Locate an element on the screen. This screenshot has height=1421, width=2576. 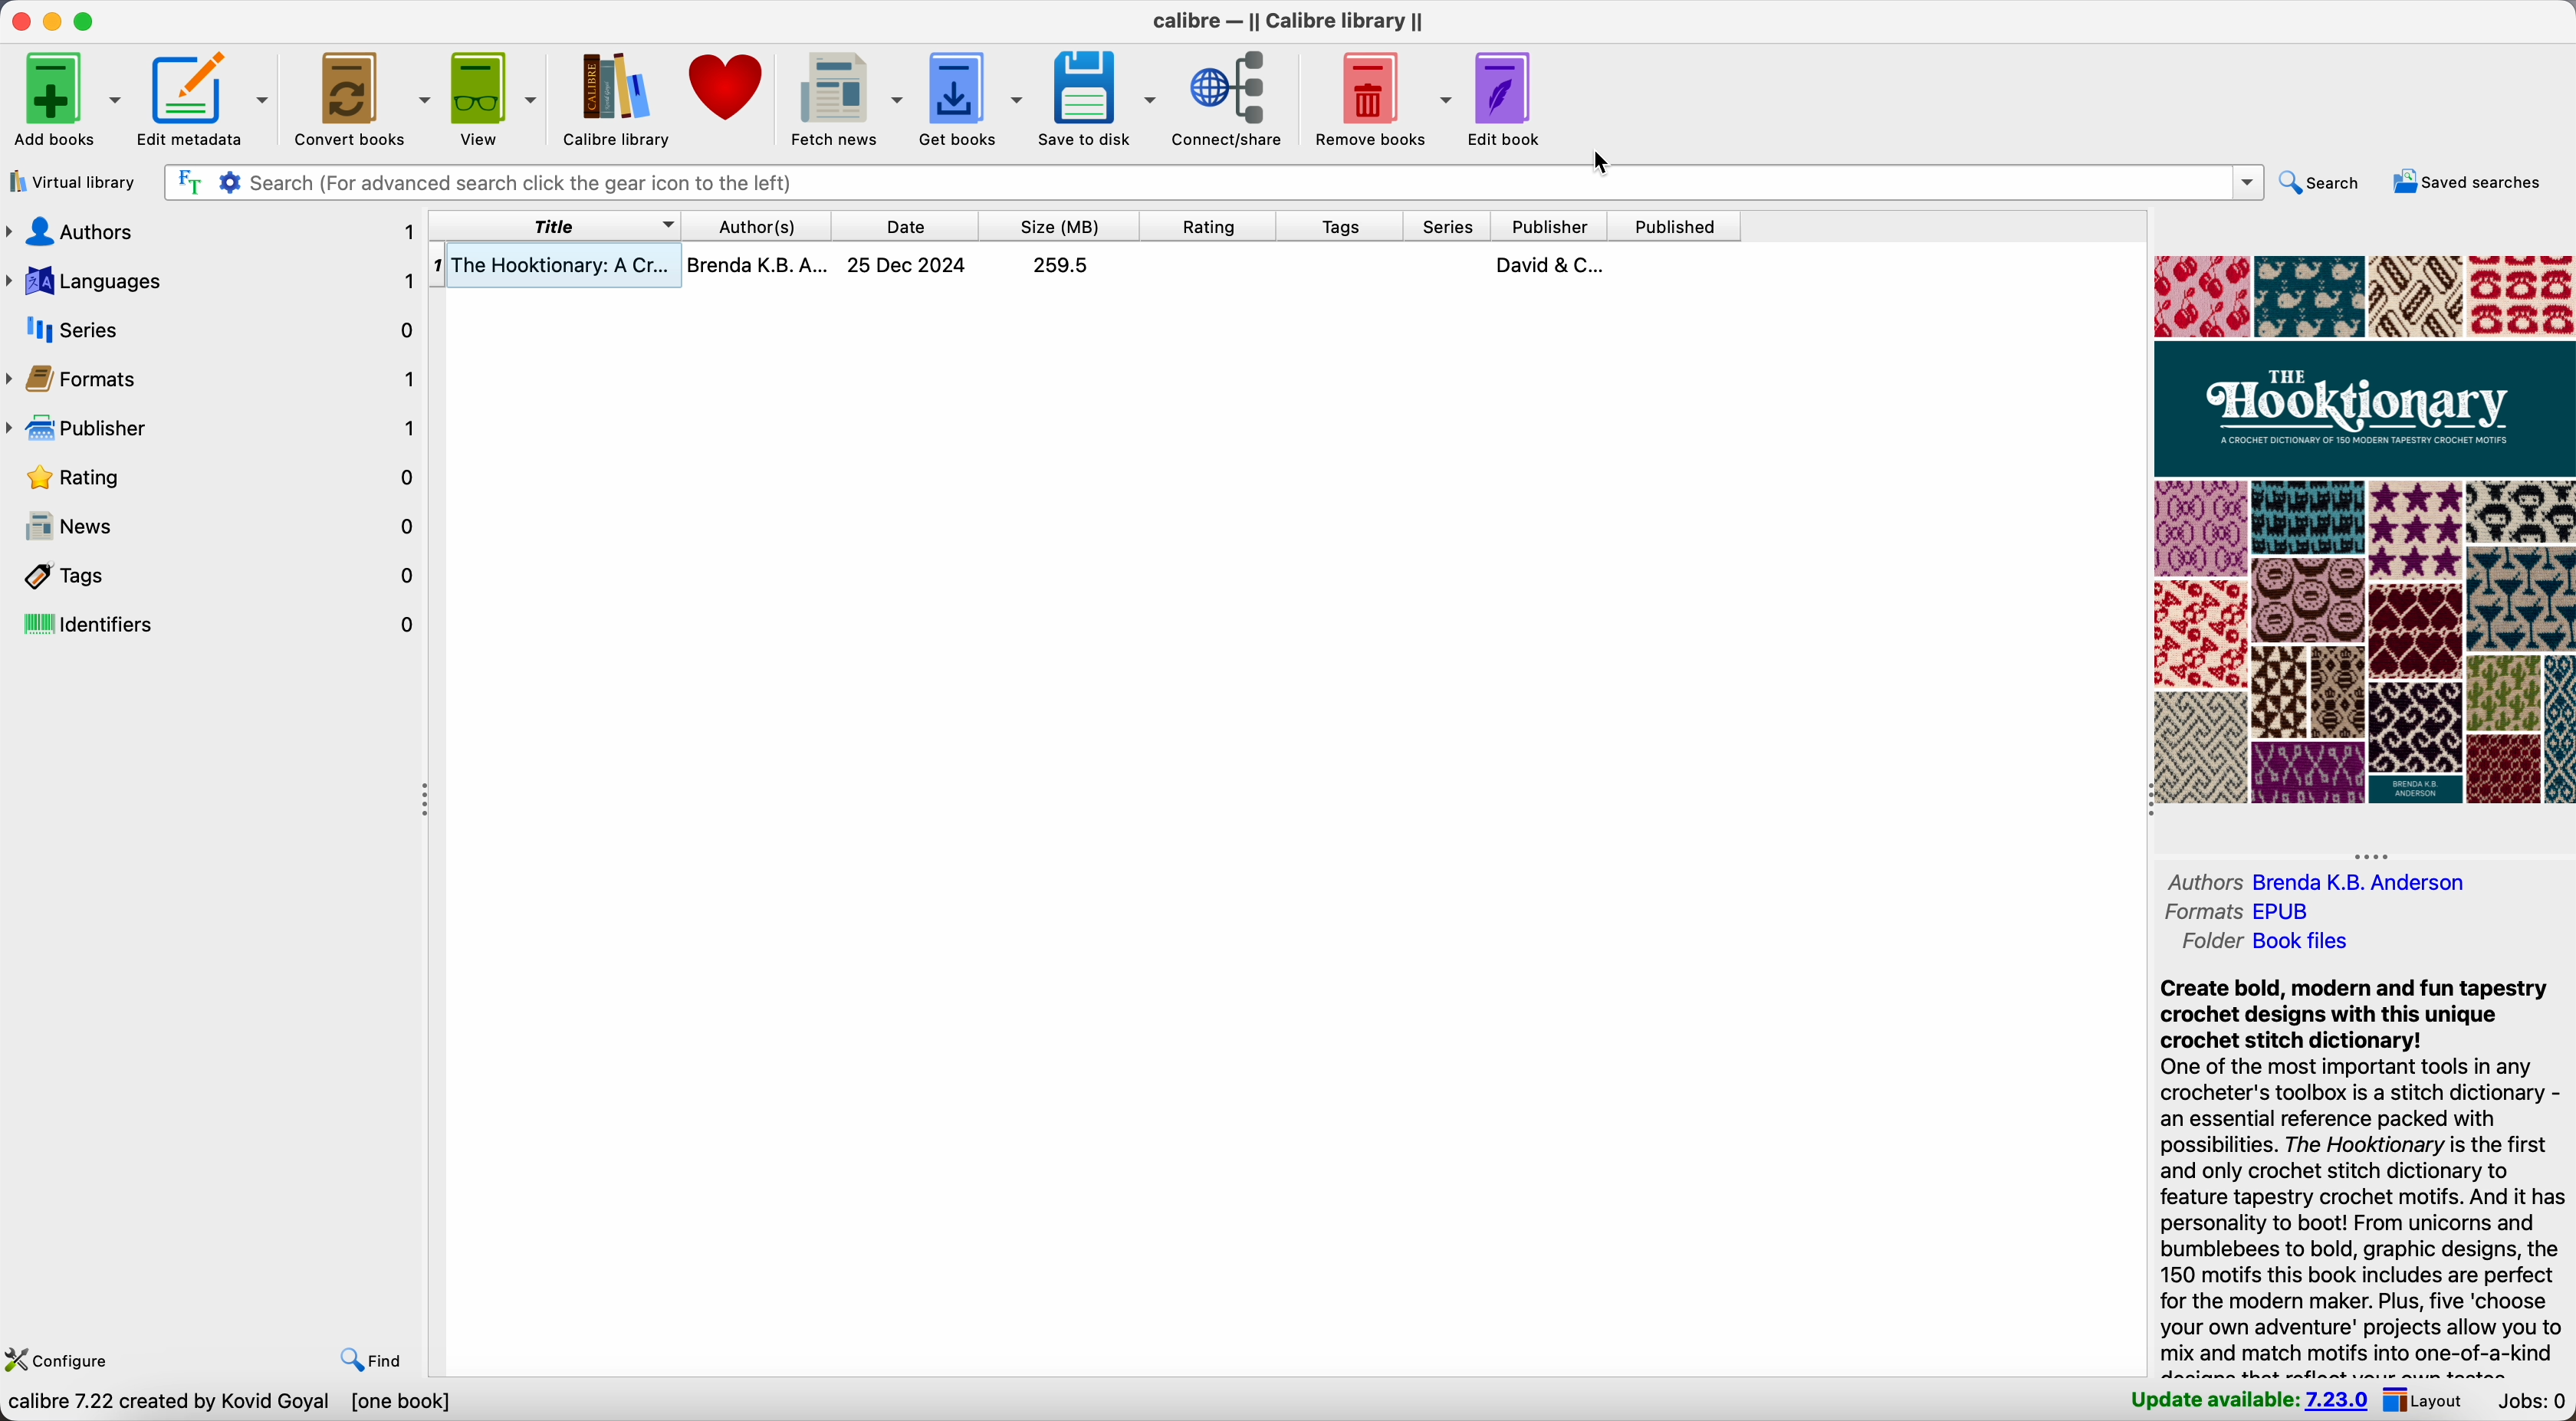
convert books is located at coordinates (361, 97).